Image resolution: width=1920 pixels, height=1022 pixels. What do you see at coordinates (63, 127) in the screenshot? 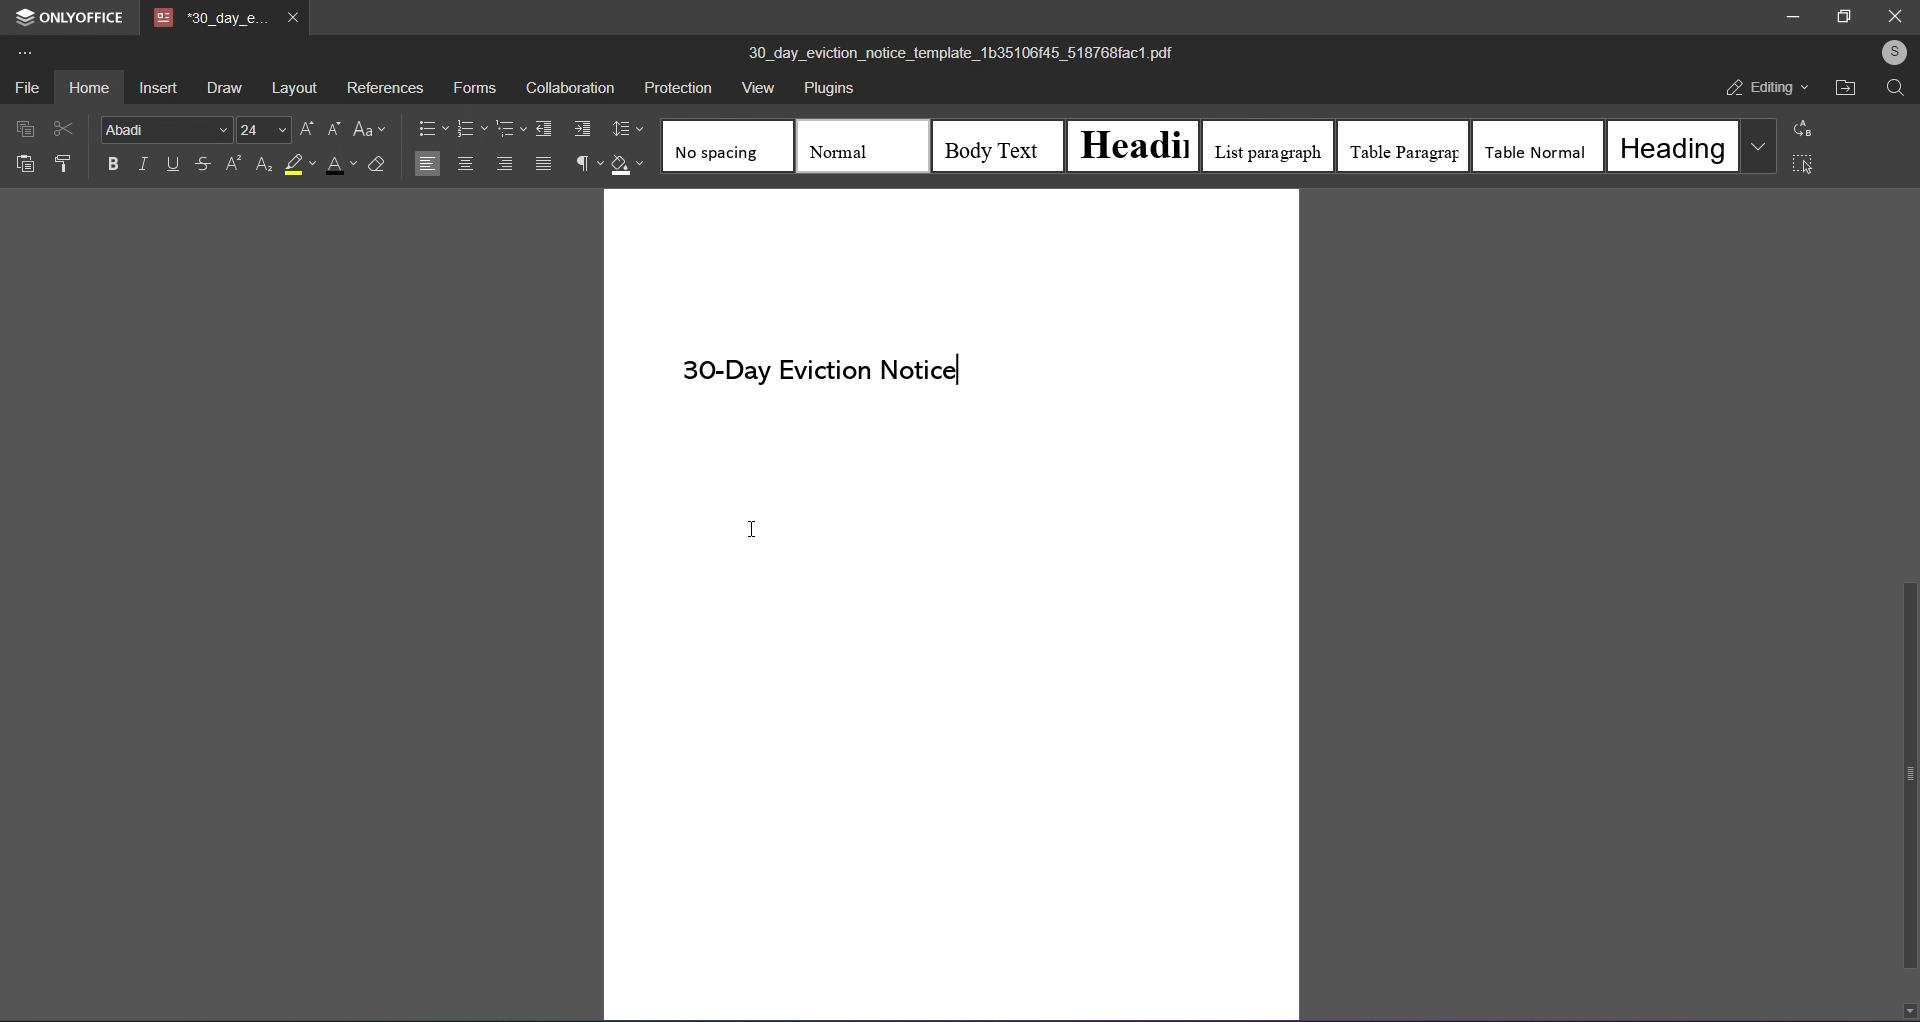
I see `cut` at bounding box center [63, 127].